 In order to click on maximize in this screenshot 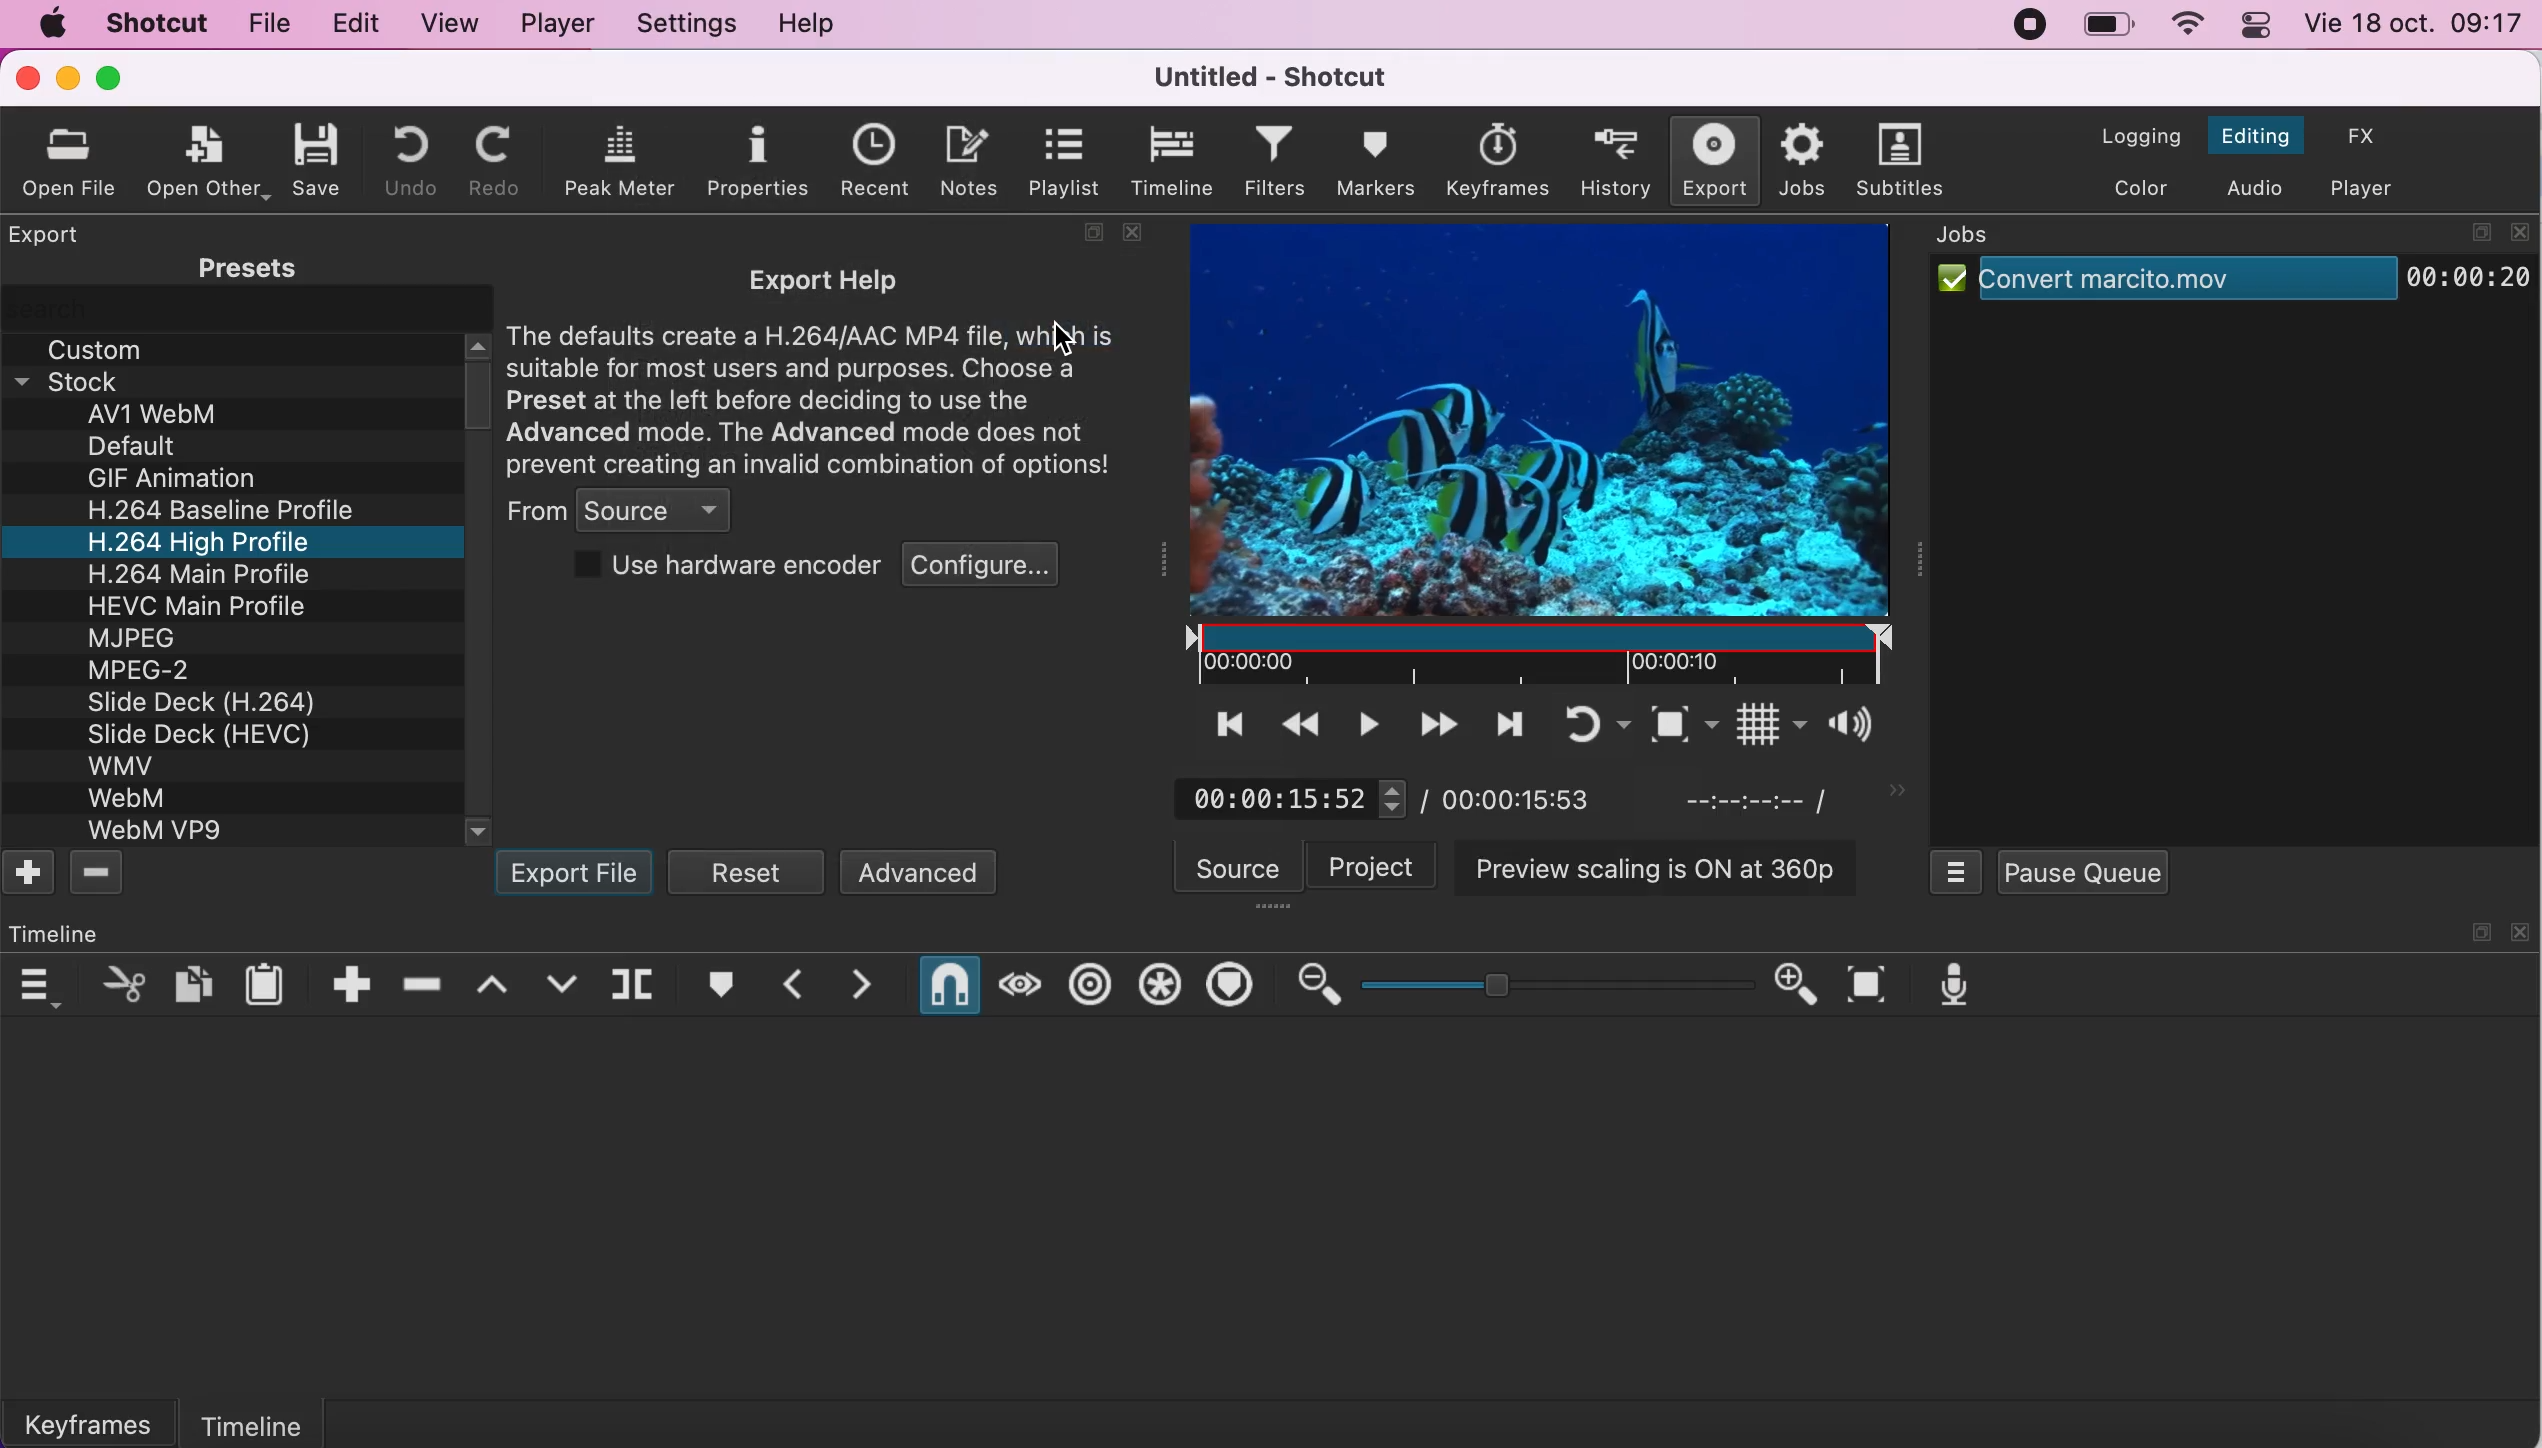, I will do `click(2477, 933)`.